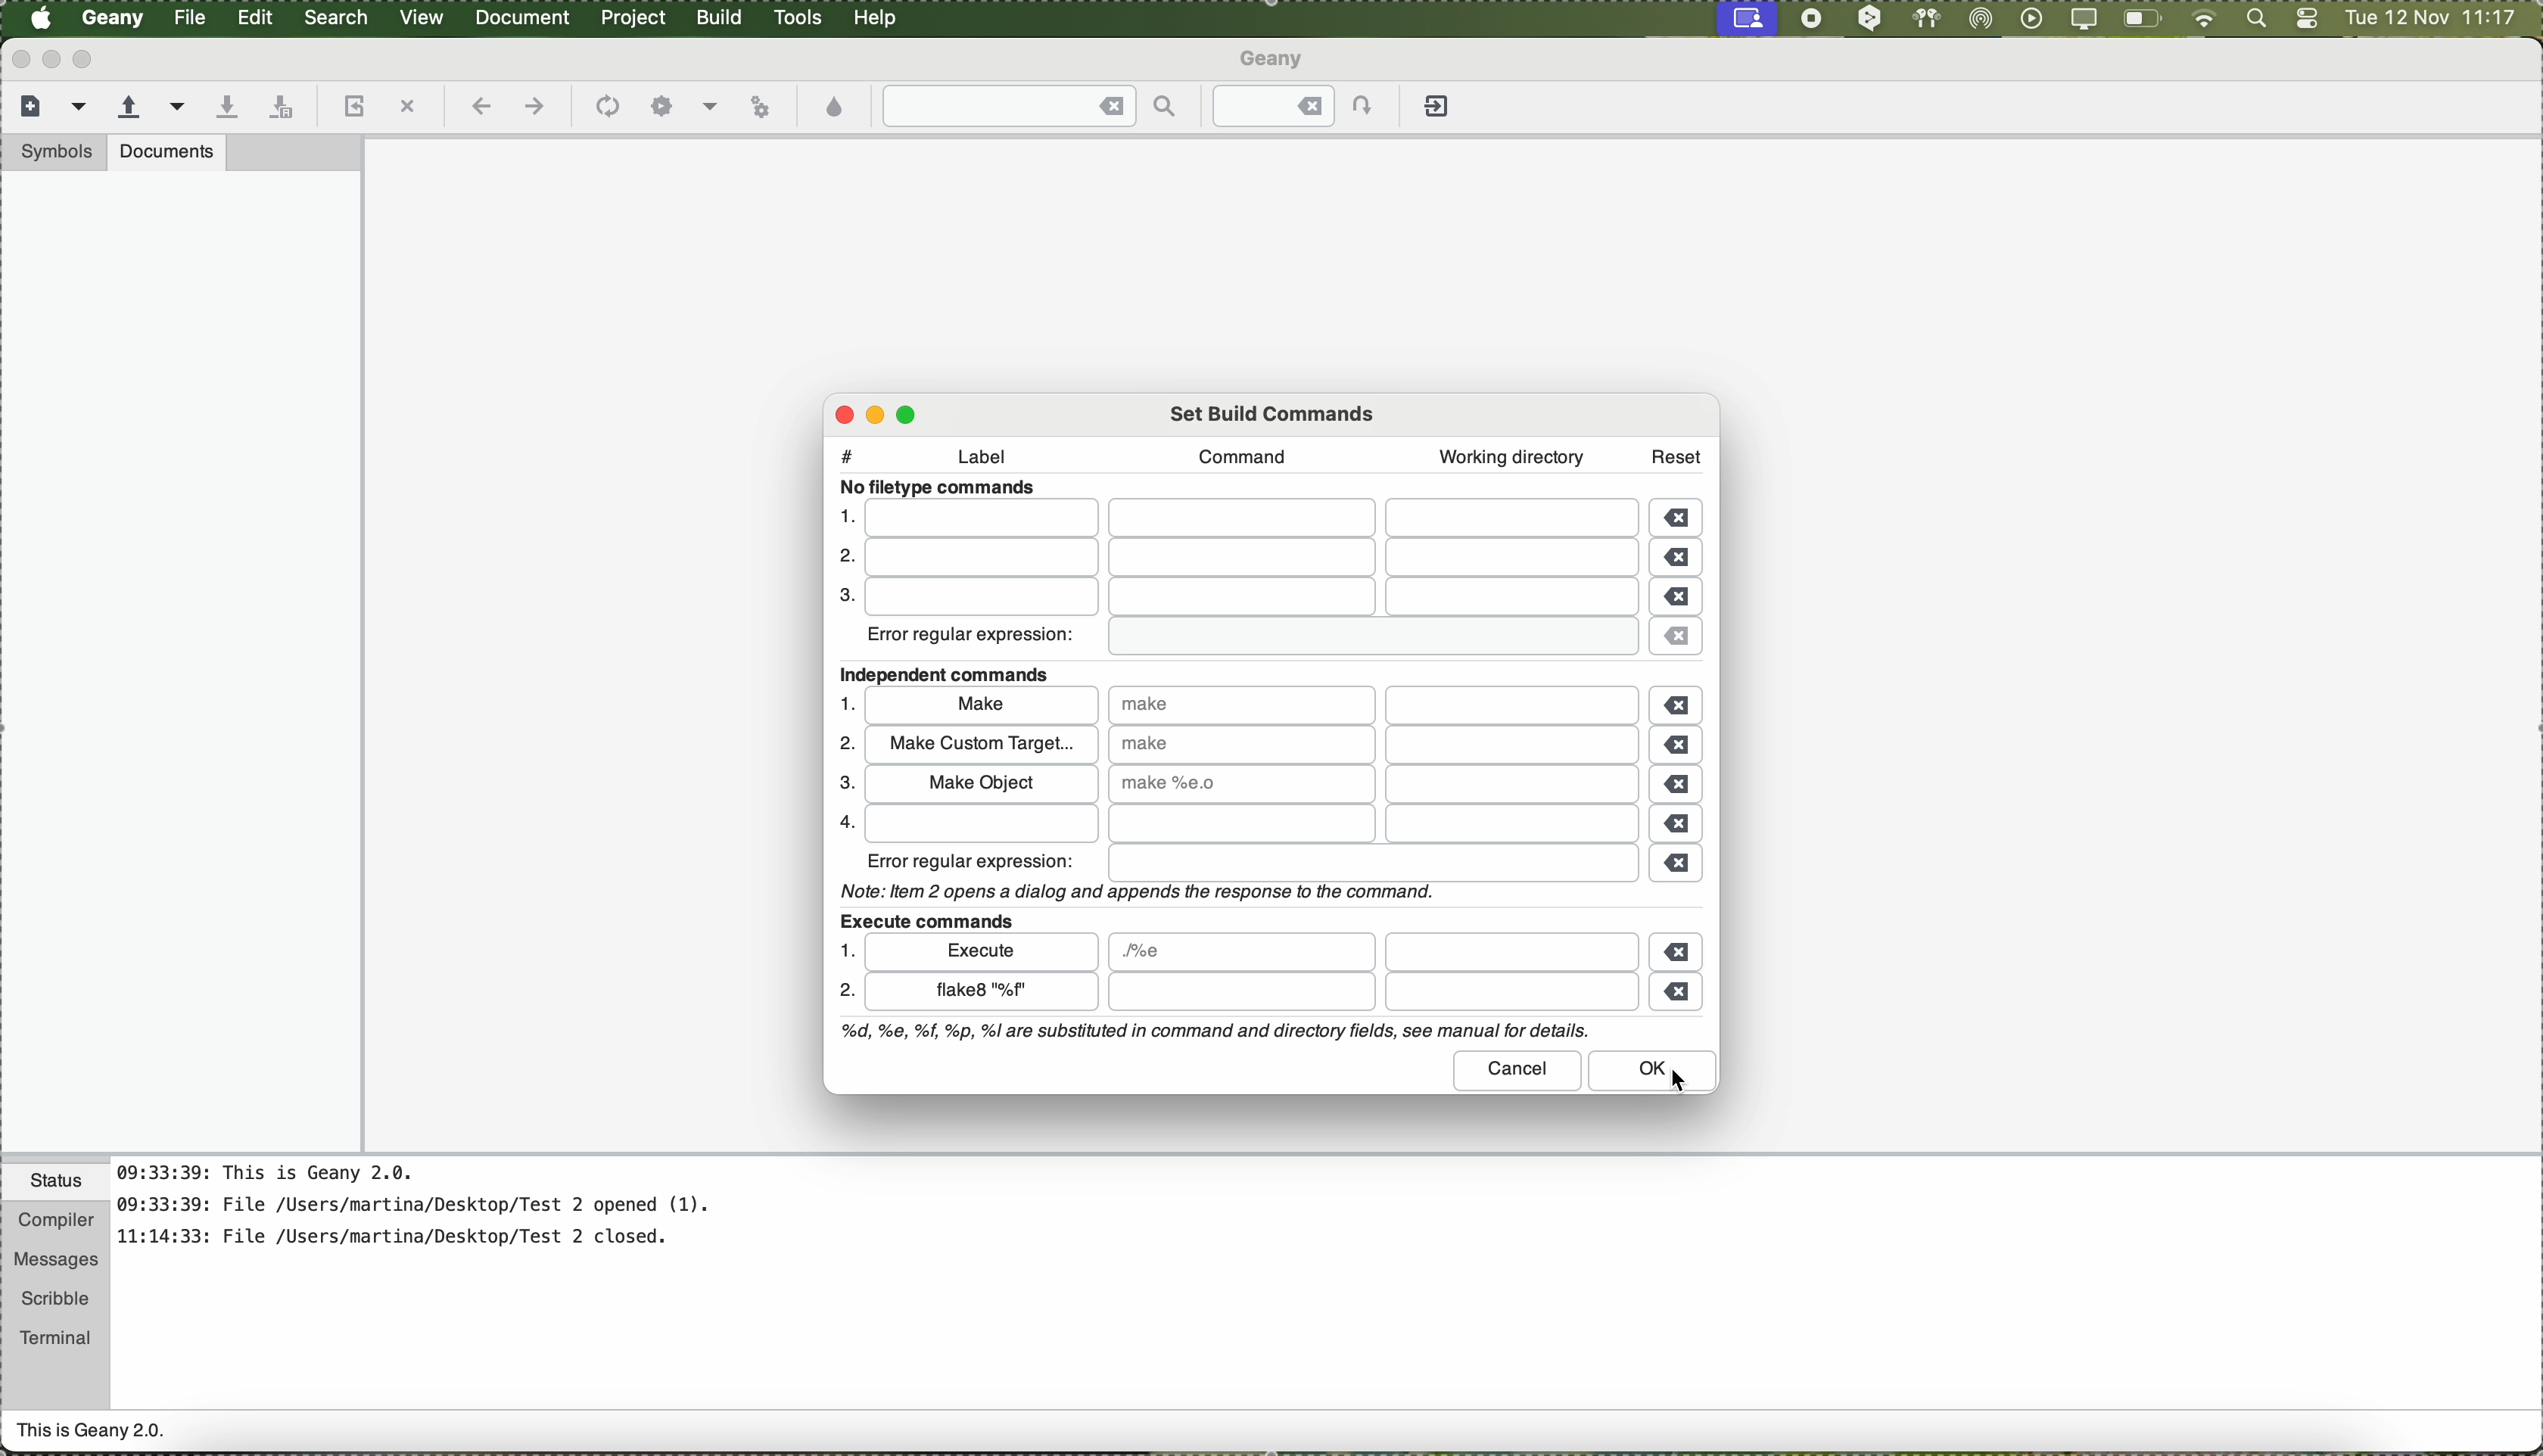 The width and height of the screenshot is (2543, 1456). Describe the element at coordinates (839, 558) in the screenshot. I see `2` at that location.